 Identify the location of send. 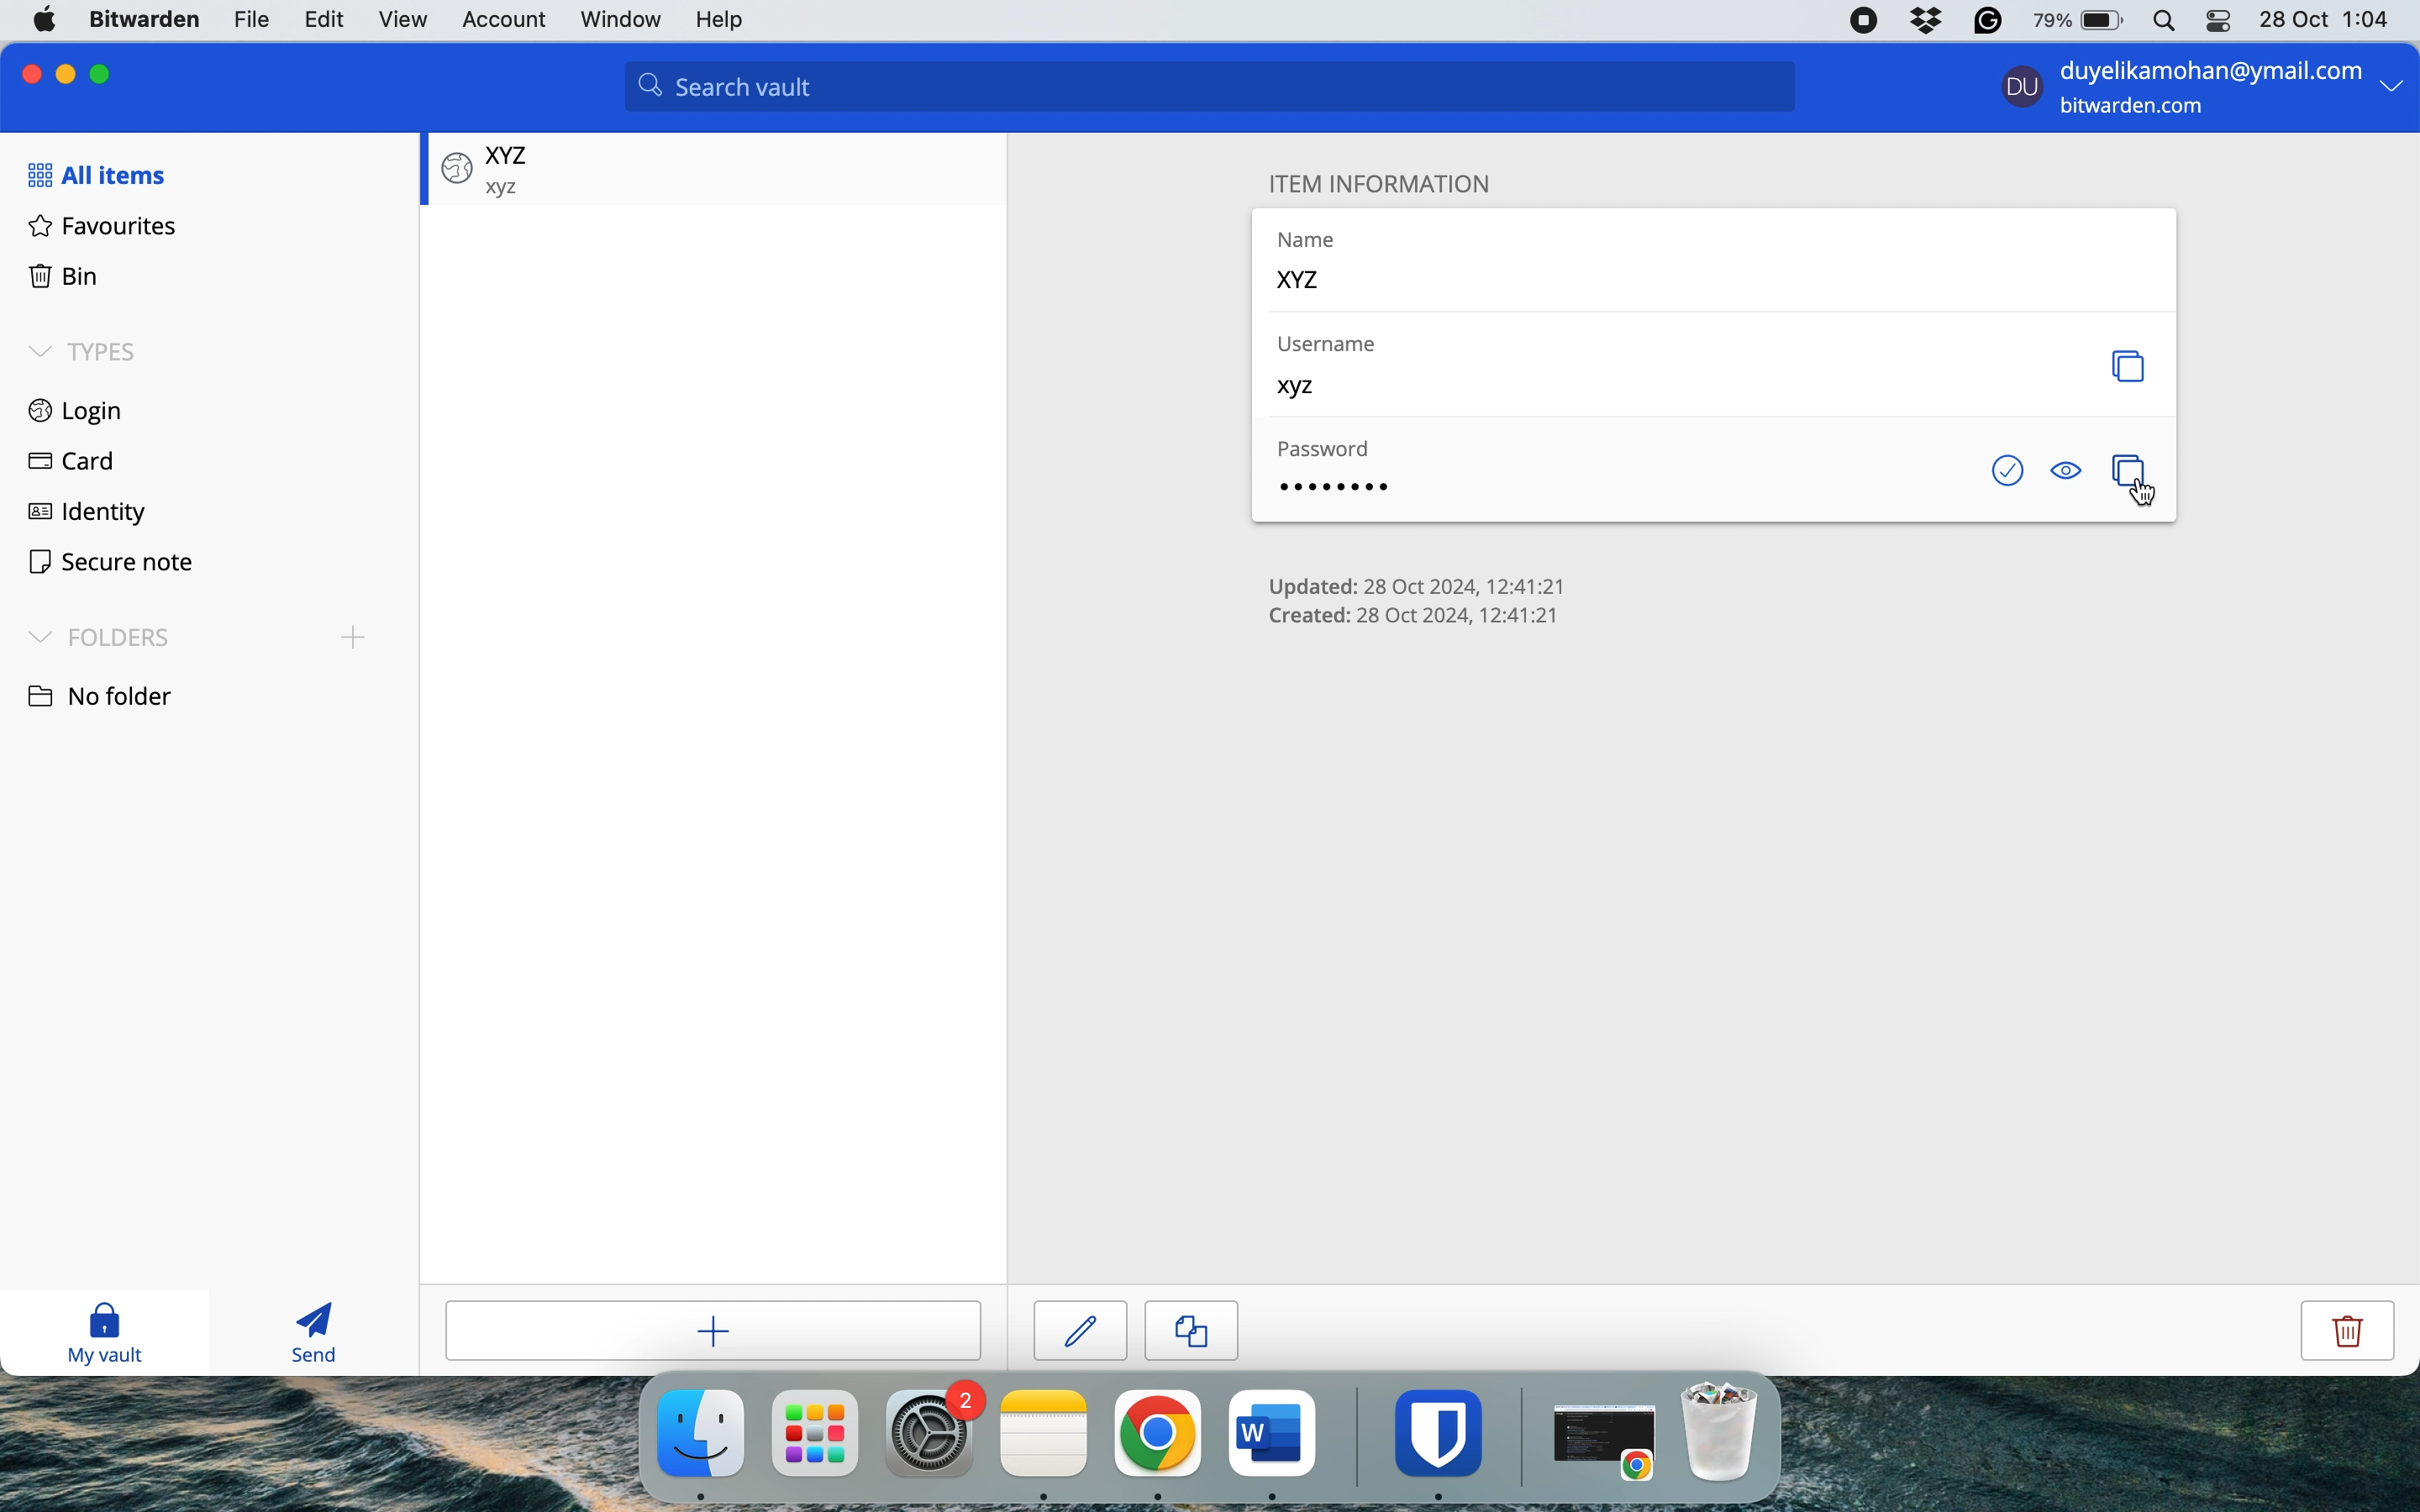
(307, 1334).